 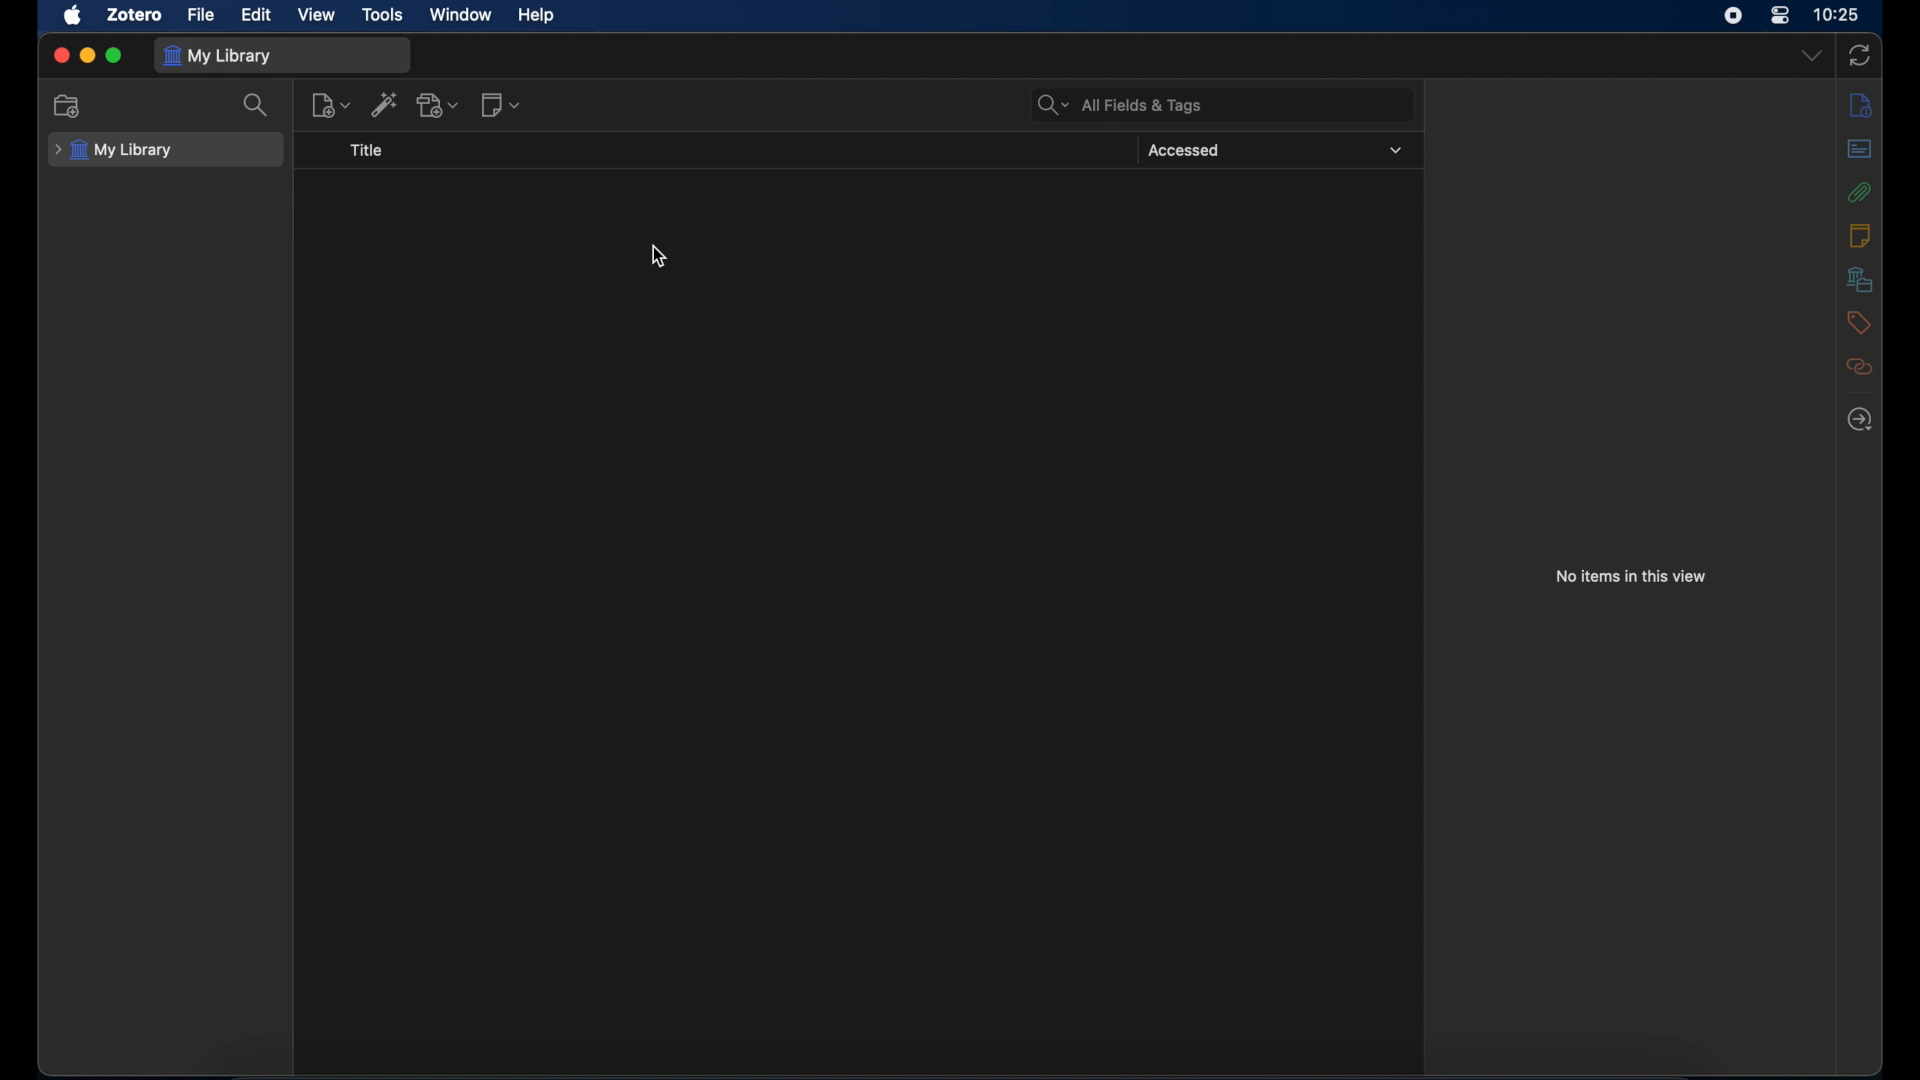 What do you see at coordinates (217, 56) in the screenshot?
I see `my library` at bounding box center [217, 56].